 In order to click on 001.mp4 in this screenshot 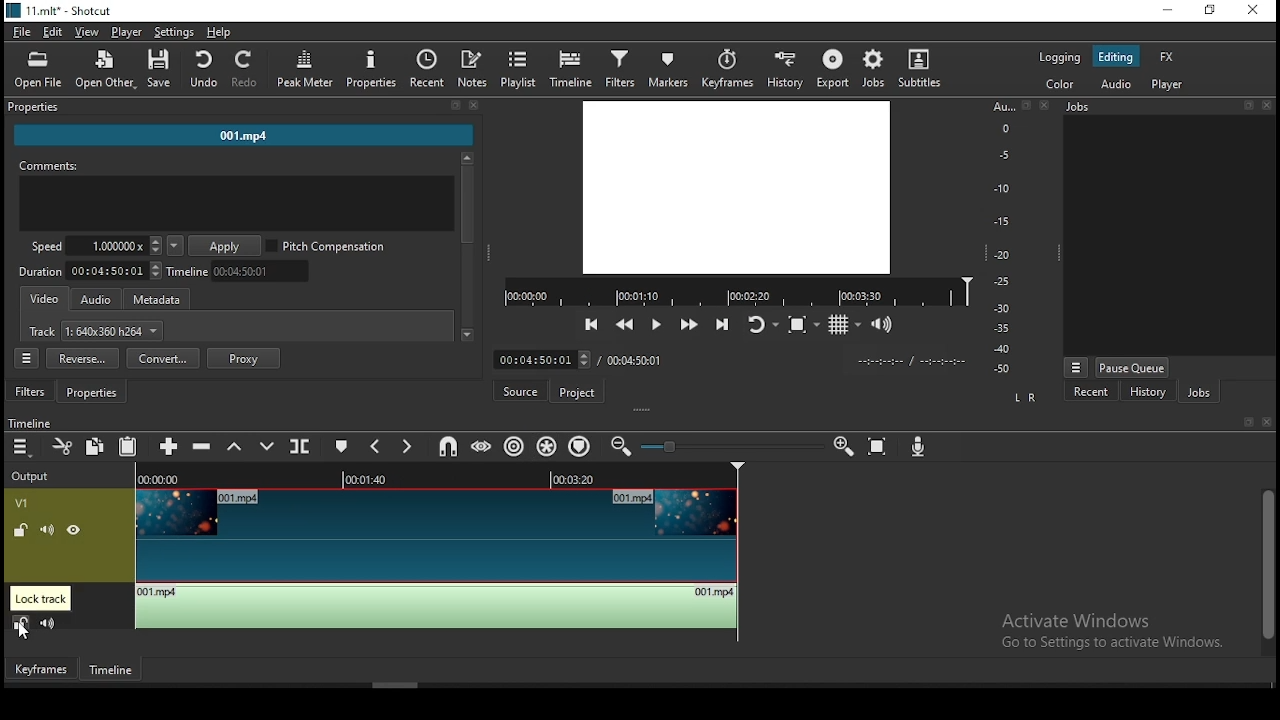, I will do `click(244, 135)`.